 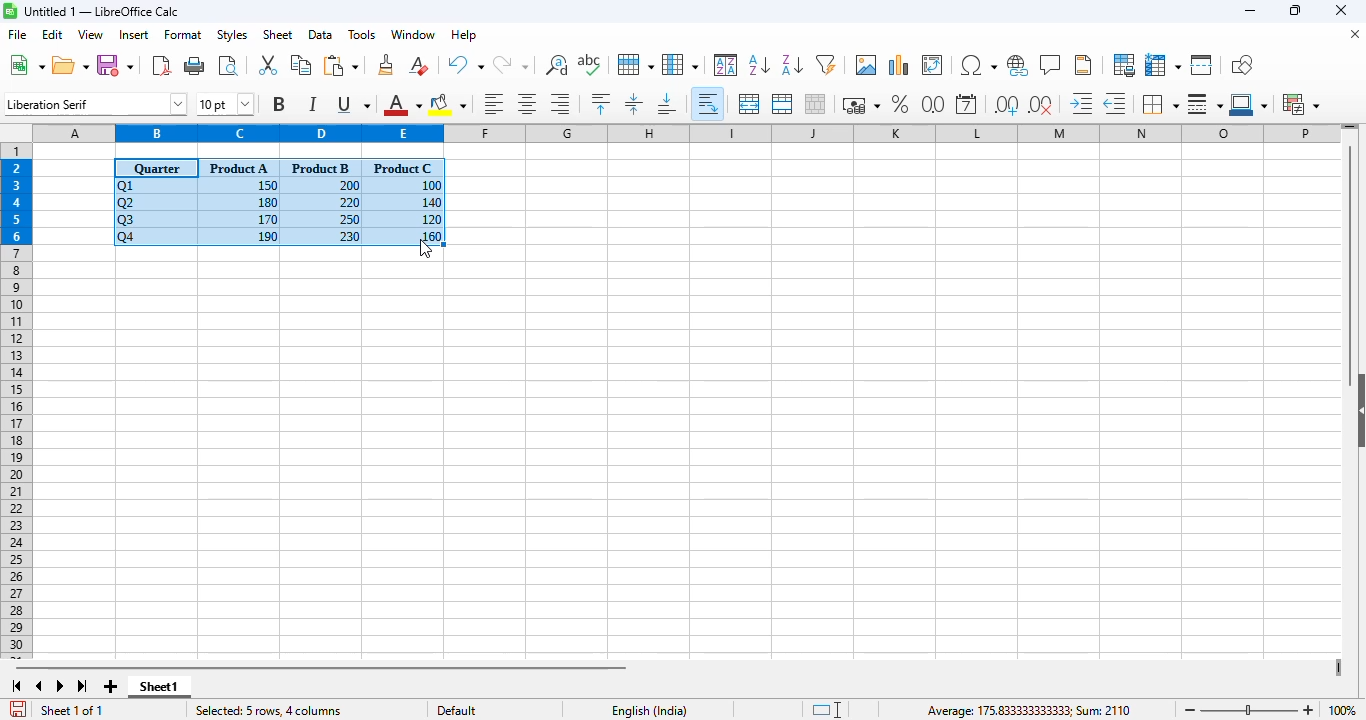 What do you see at coordinates (494, 103) in the screenshot?
I see `align left` at bounding box center [494, 103].